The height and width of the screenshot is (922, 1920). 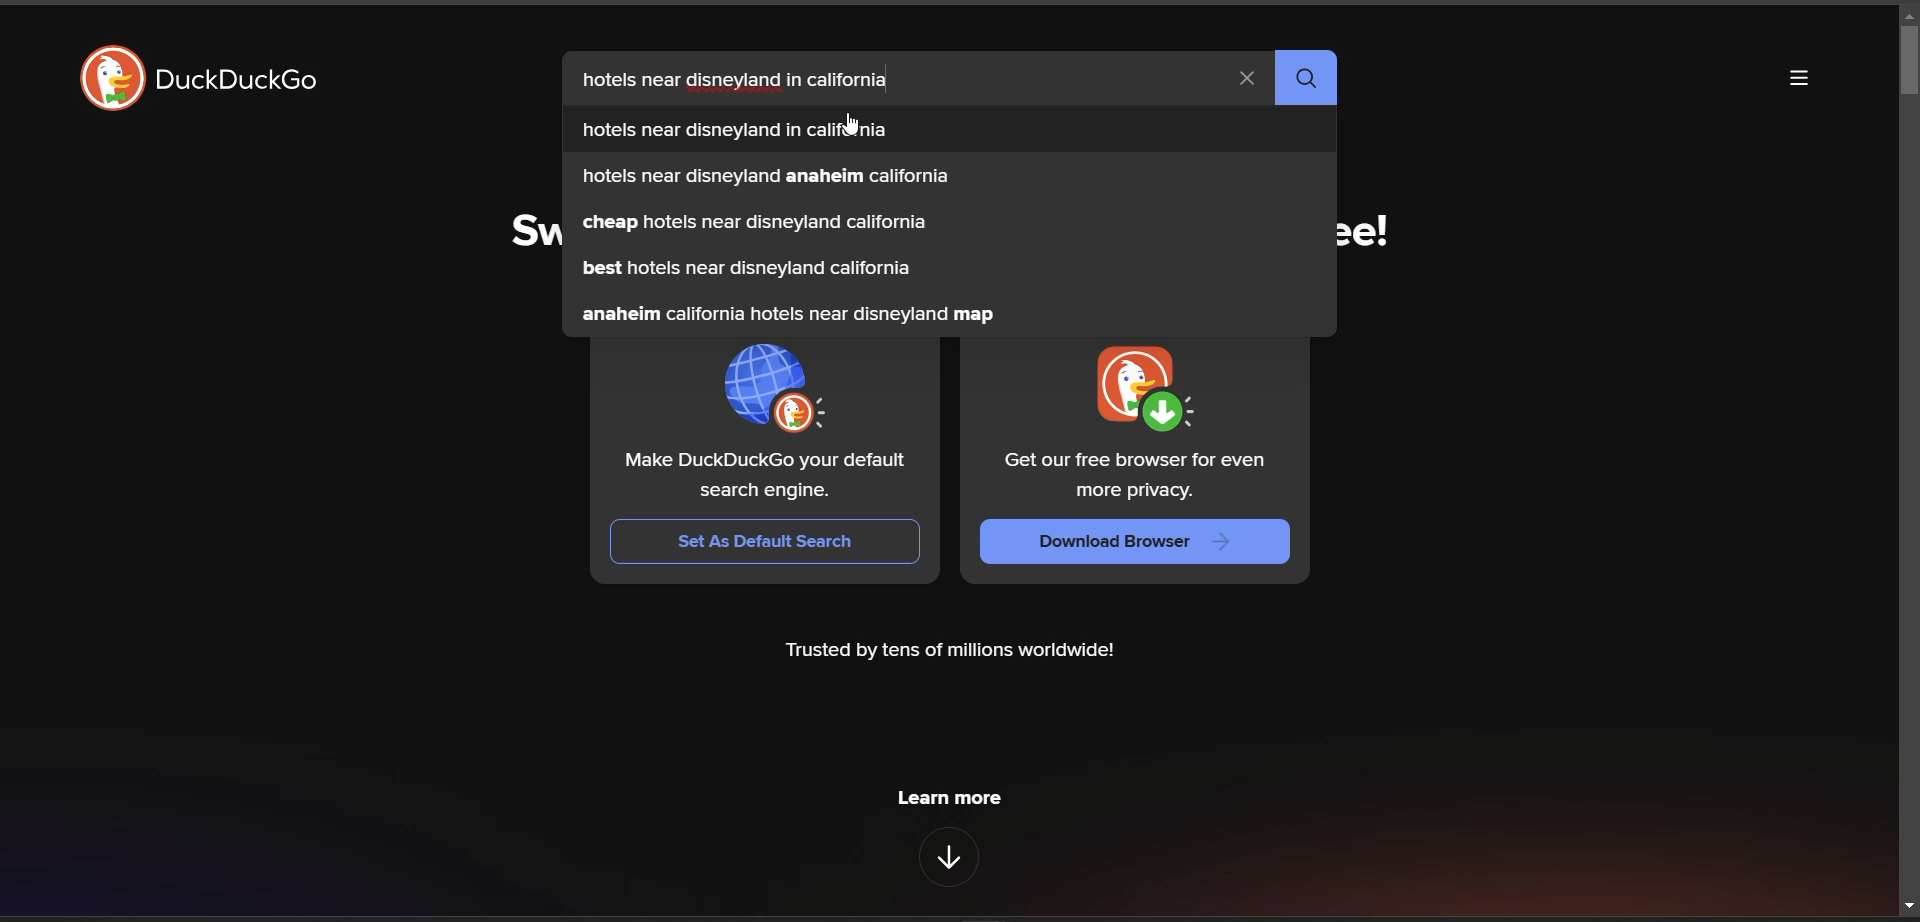 What do you see at coordinates (849, 123) in the screenshot?
I see `cursor` at bounding box center [849, 123].